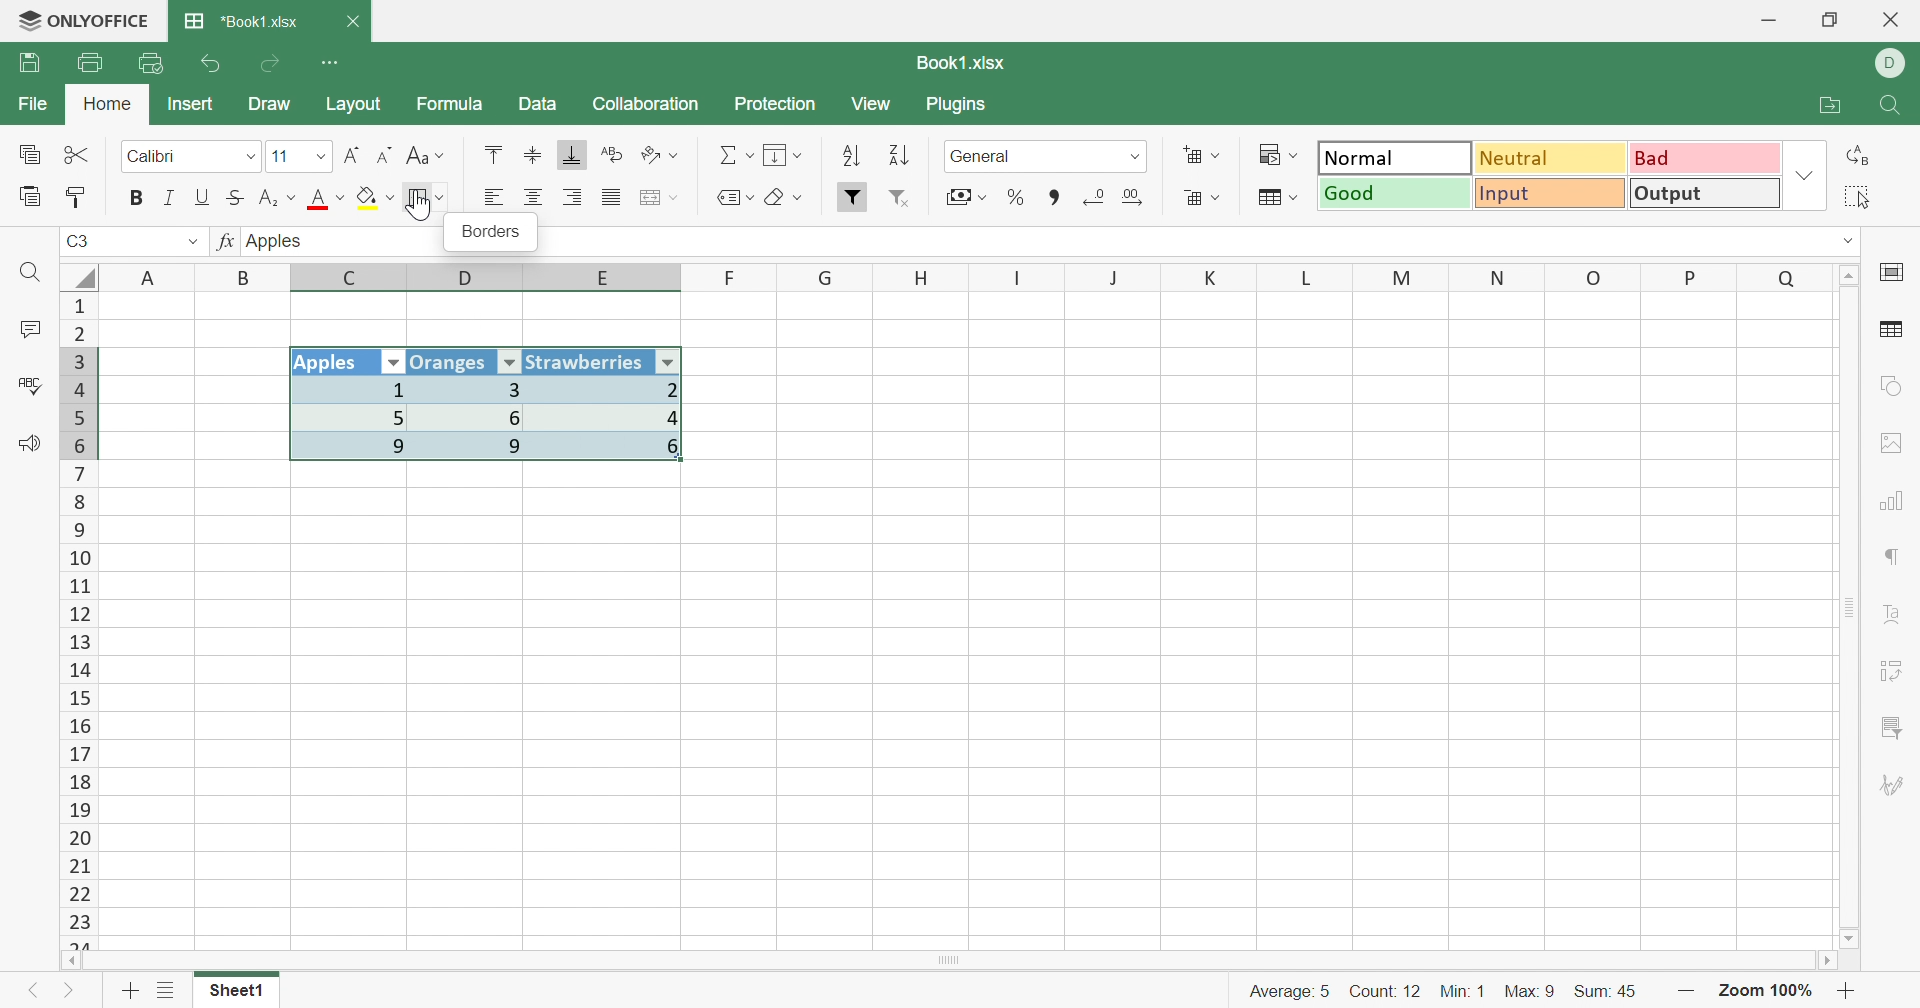 The width and height of the screenshot is (1920, 1008). What do you see at coordinates (1595, 278) in the screenshot?
I see `O` at bounding box center [1595, 278].